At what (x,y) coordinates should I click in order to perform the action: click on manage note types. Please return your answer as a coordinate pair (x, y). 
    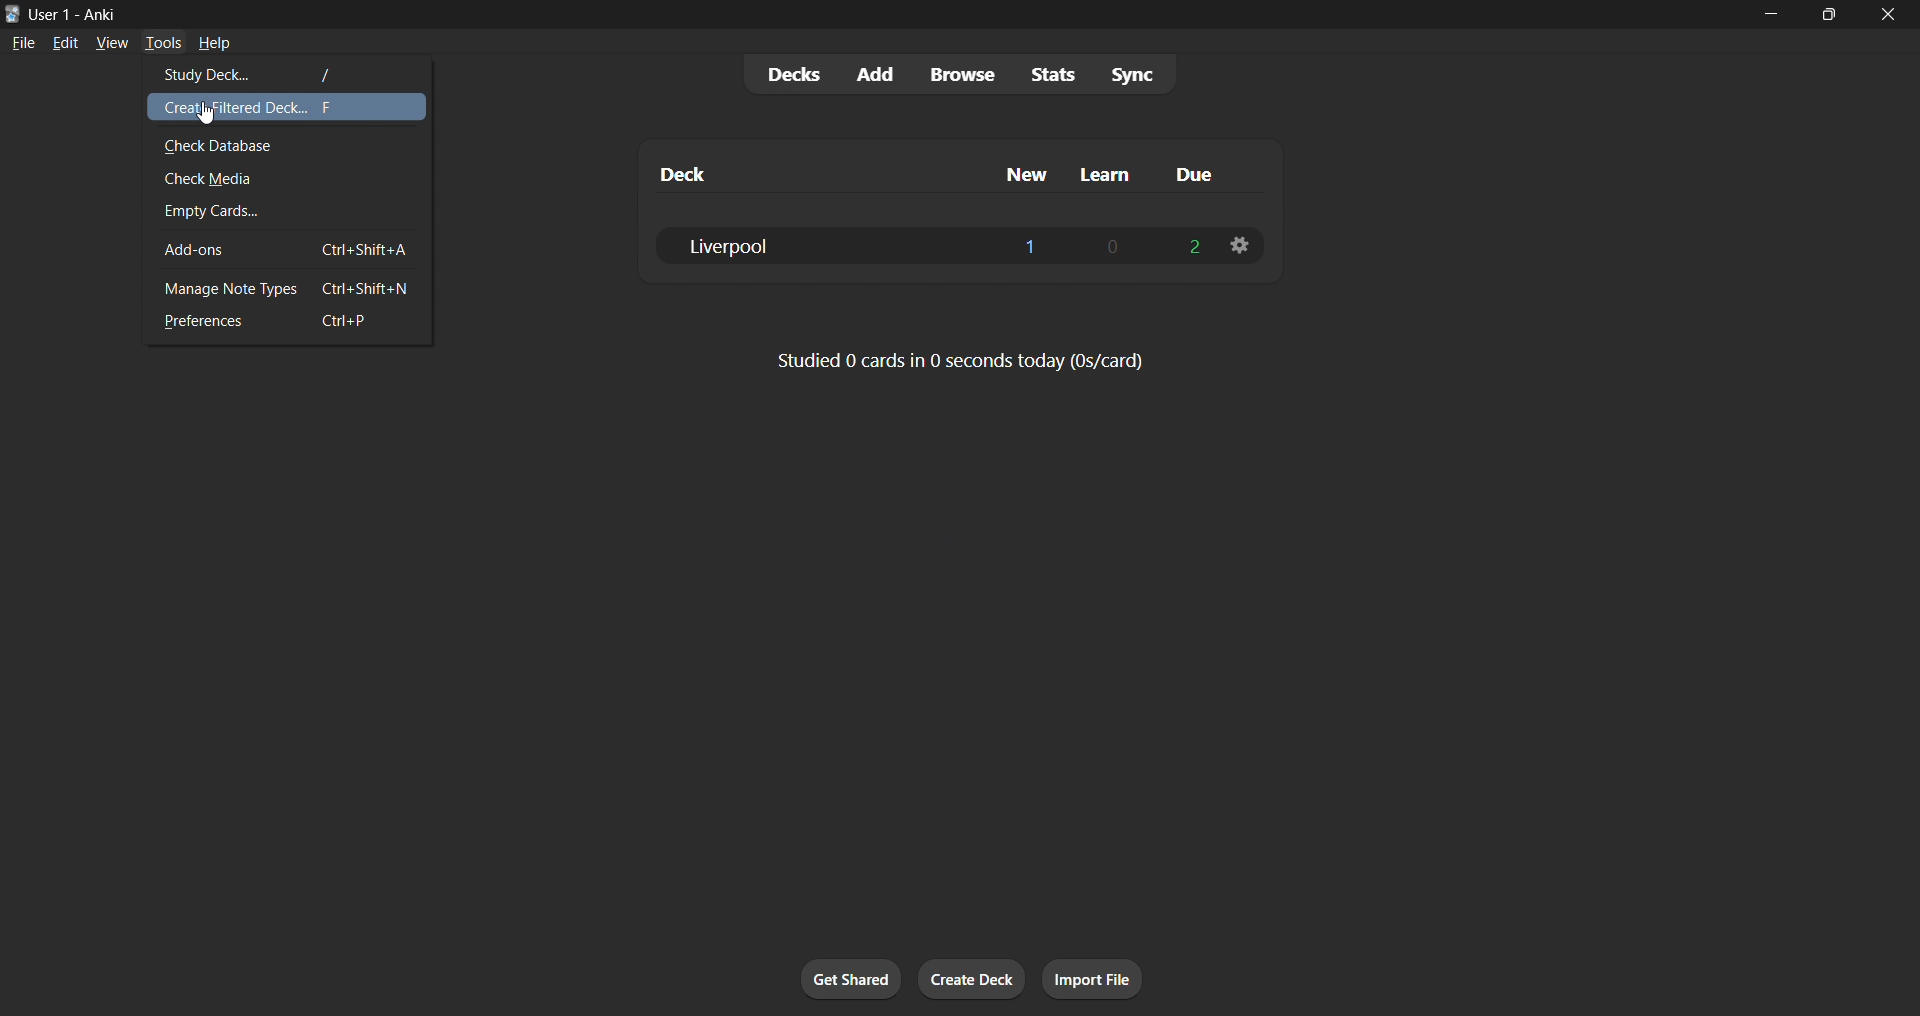
    Looking at the image, I should click on (283, 290).